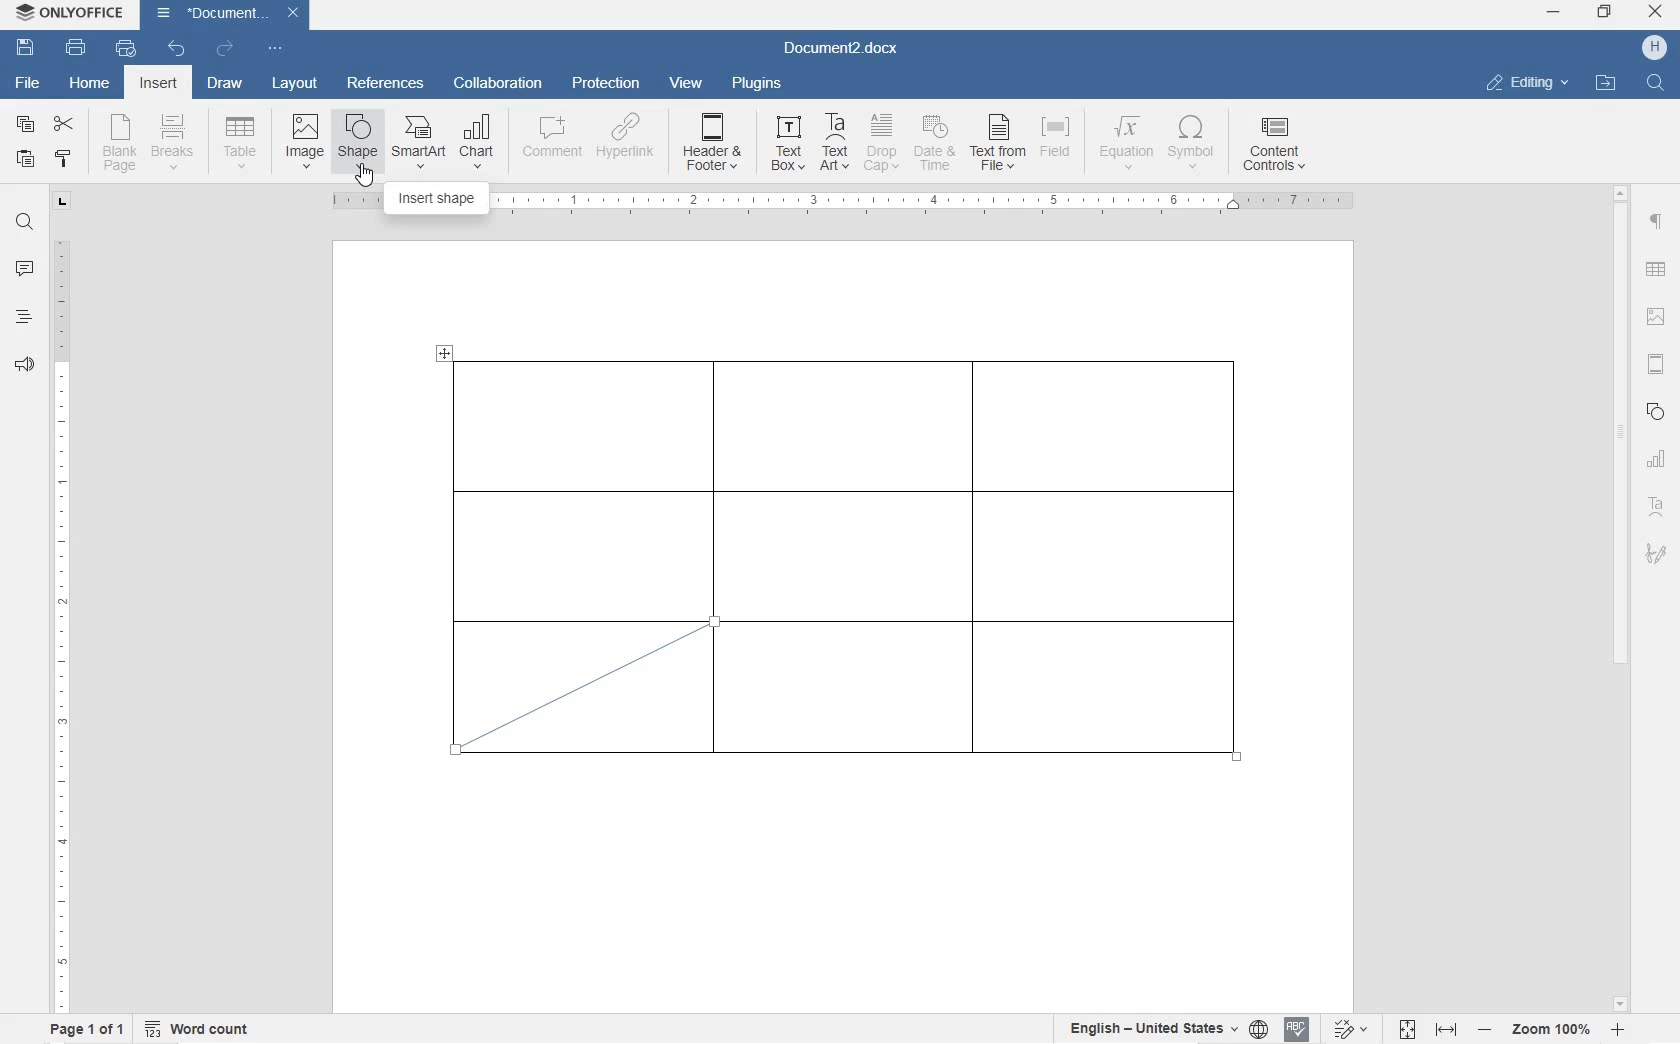 The width and height of the screenshot is (1680, 1044). What do you see at coordinates (832, 144) in the screenshot?
I see `TEXT ART` at bounding box center [832, 144].